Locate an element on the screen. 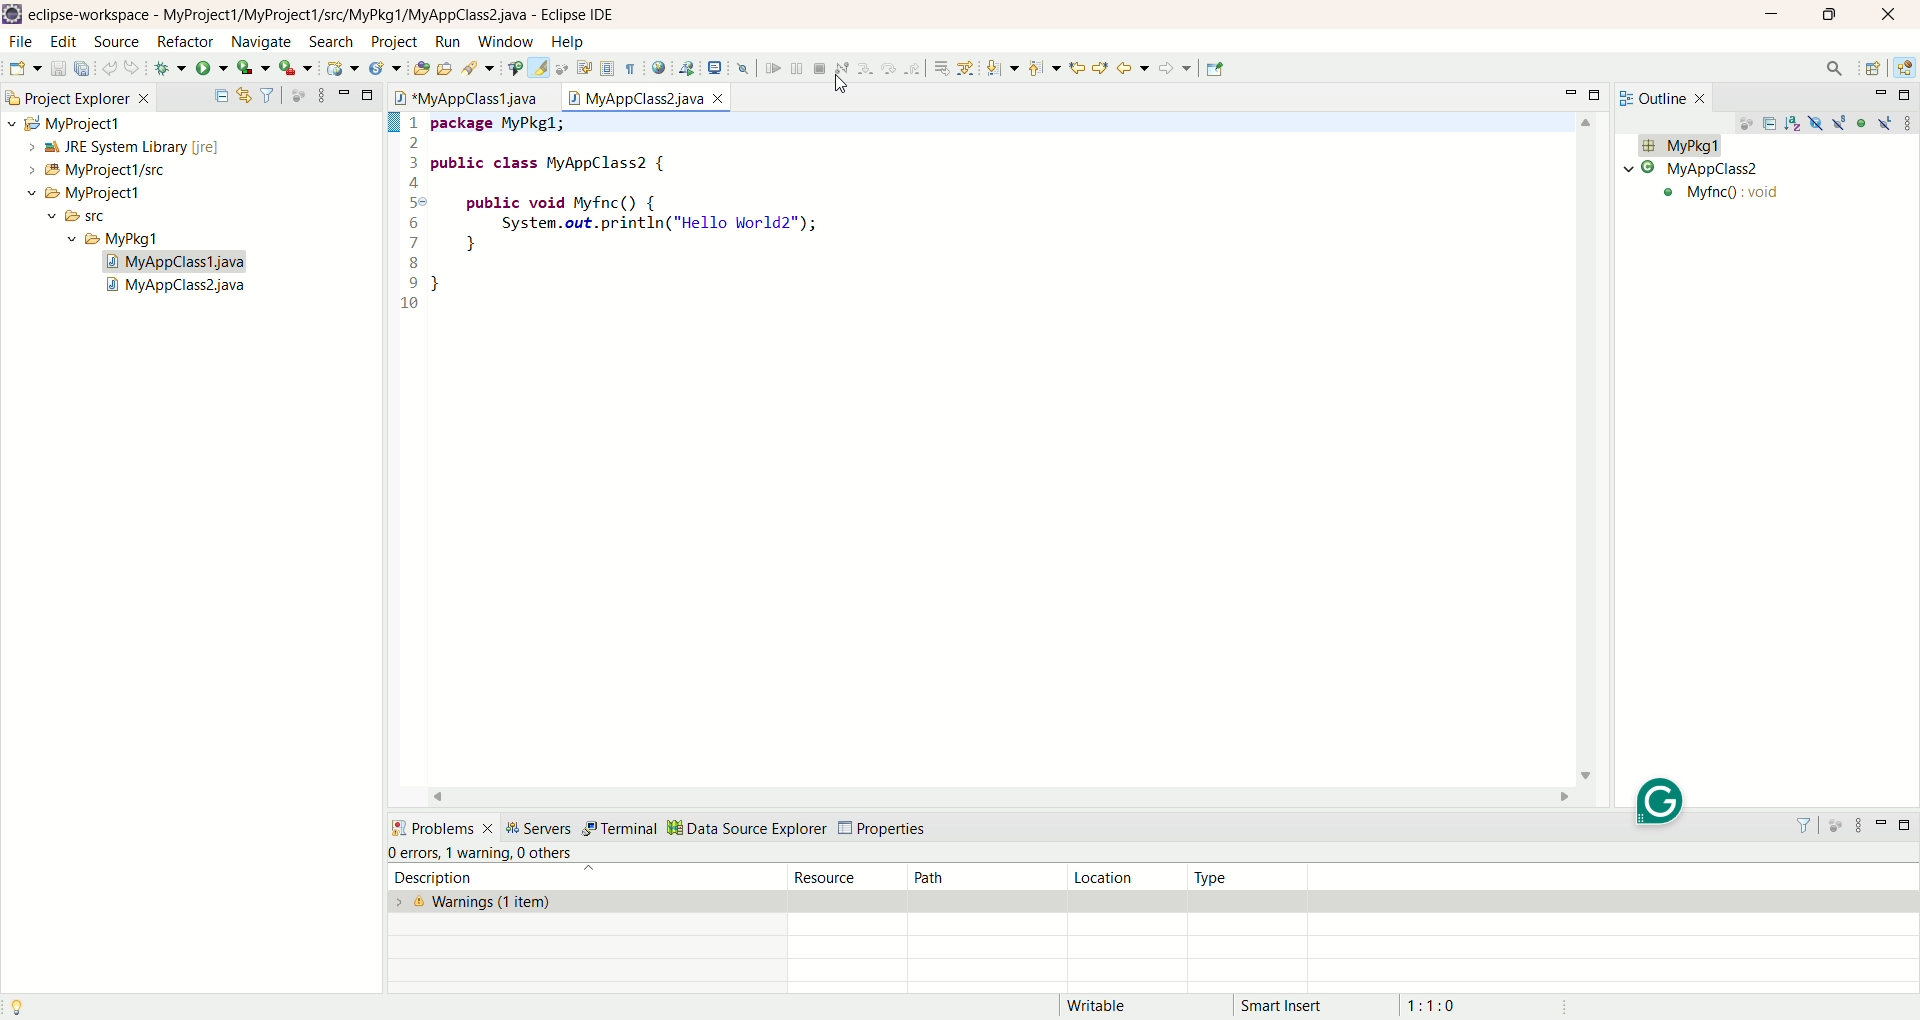  open type is located at coordinates (418, 70).